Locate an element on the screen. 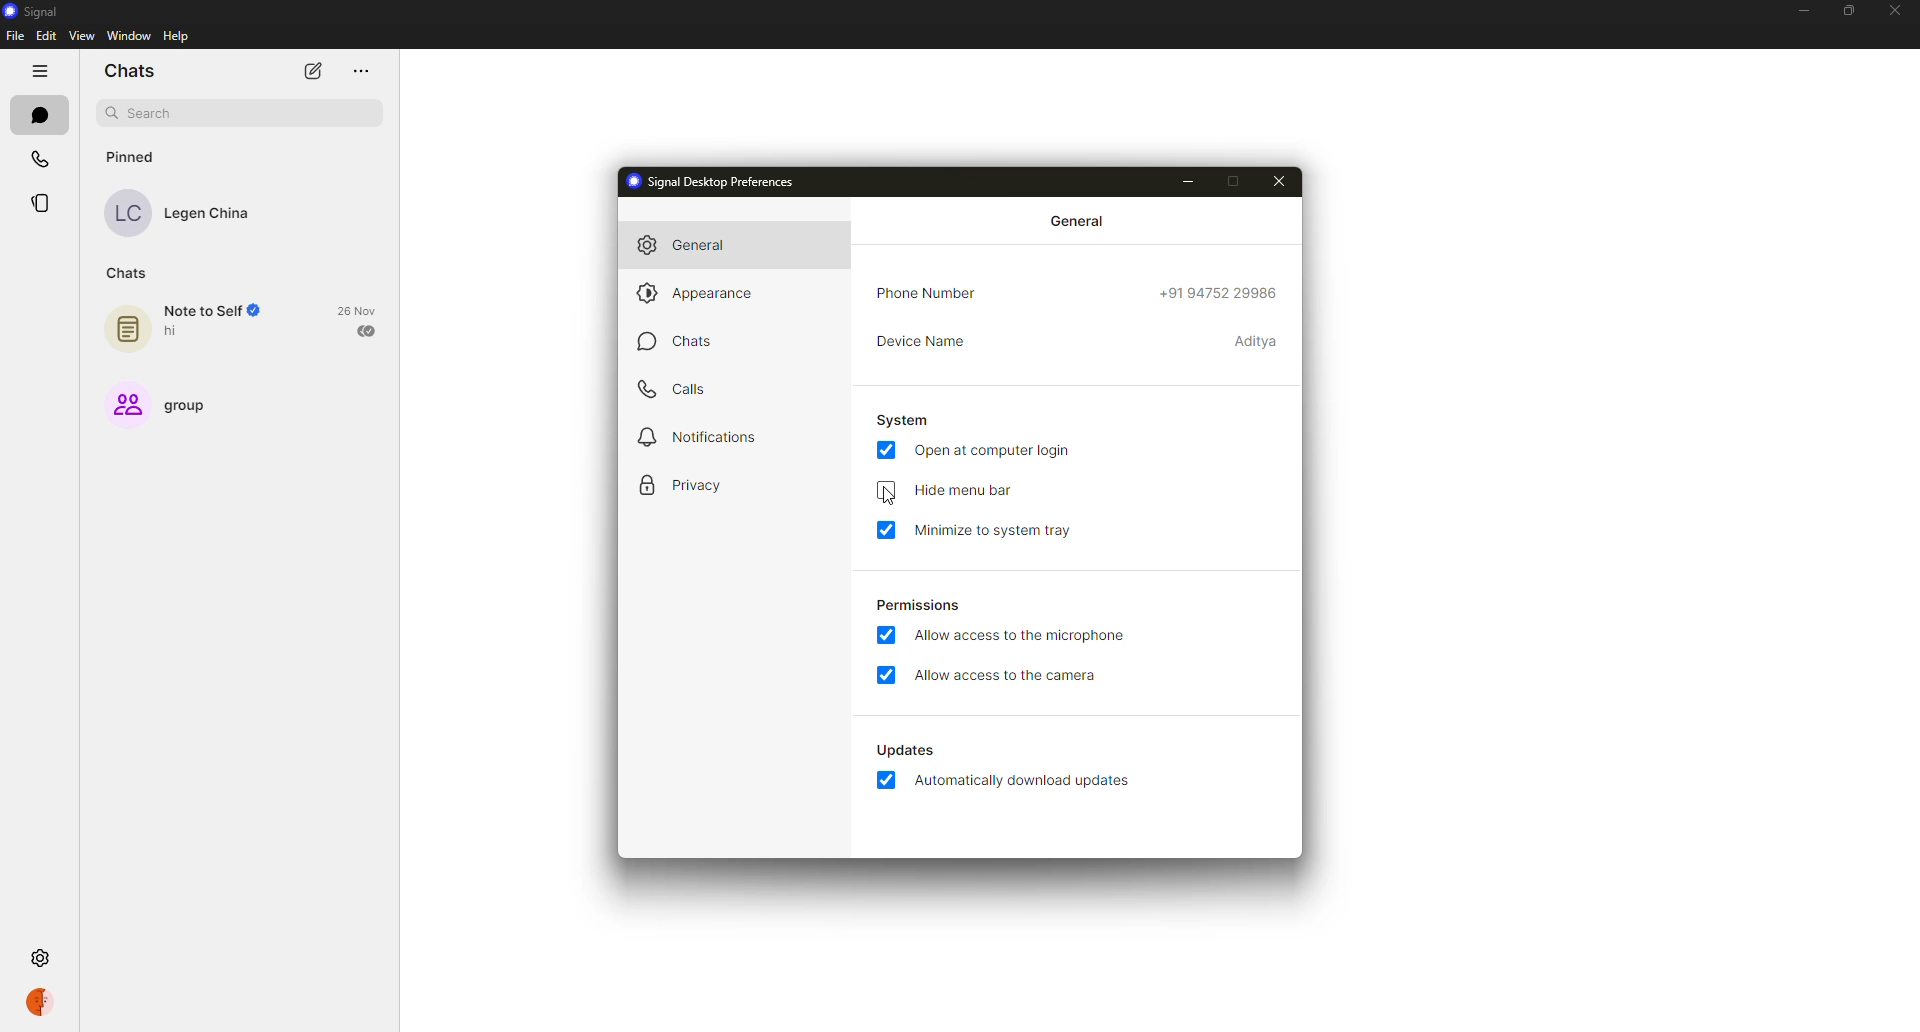 Image resolution: width=1920 pixels, height=1032 pixels. contact is located at coordinates (177, 214).